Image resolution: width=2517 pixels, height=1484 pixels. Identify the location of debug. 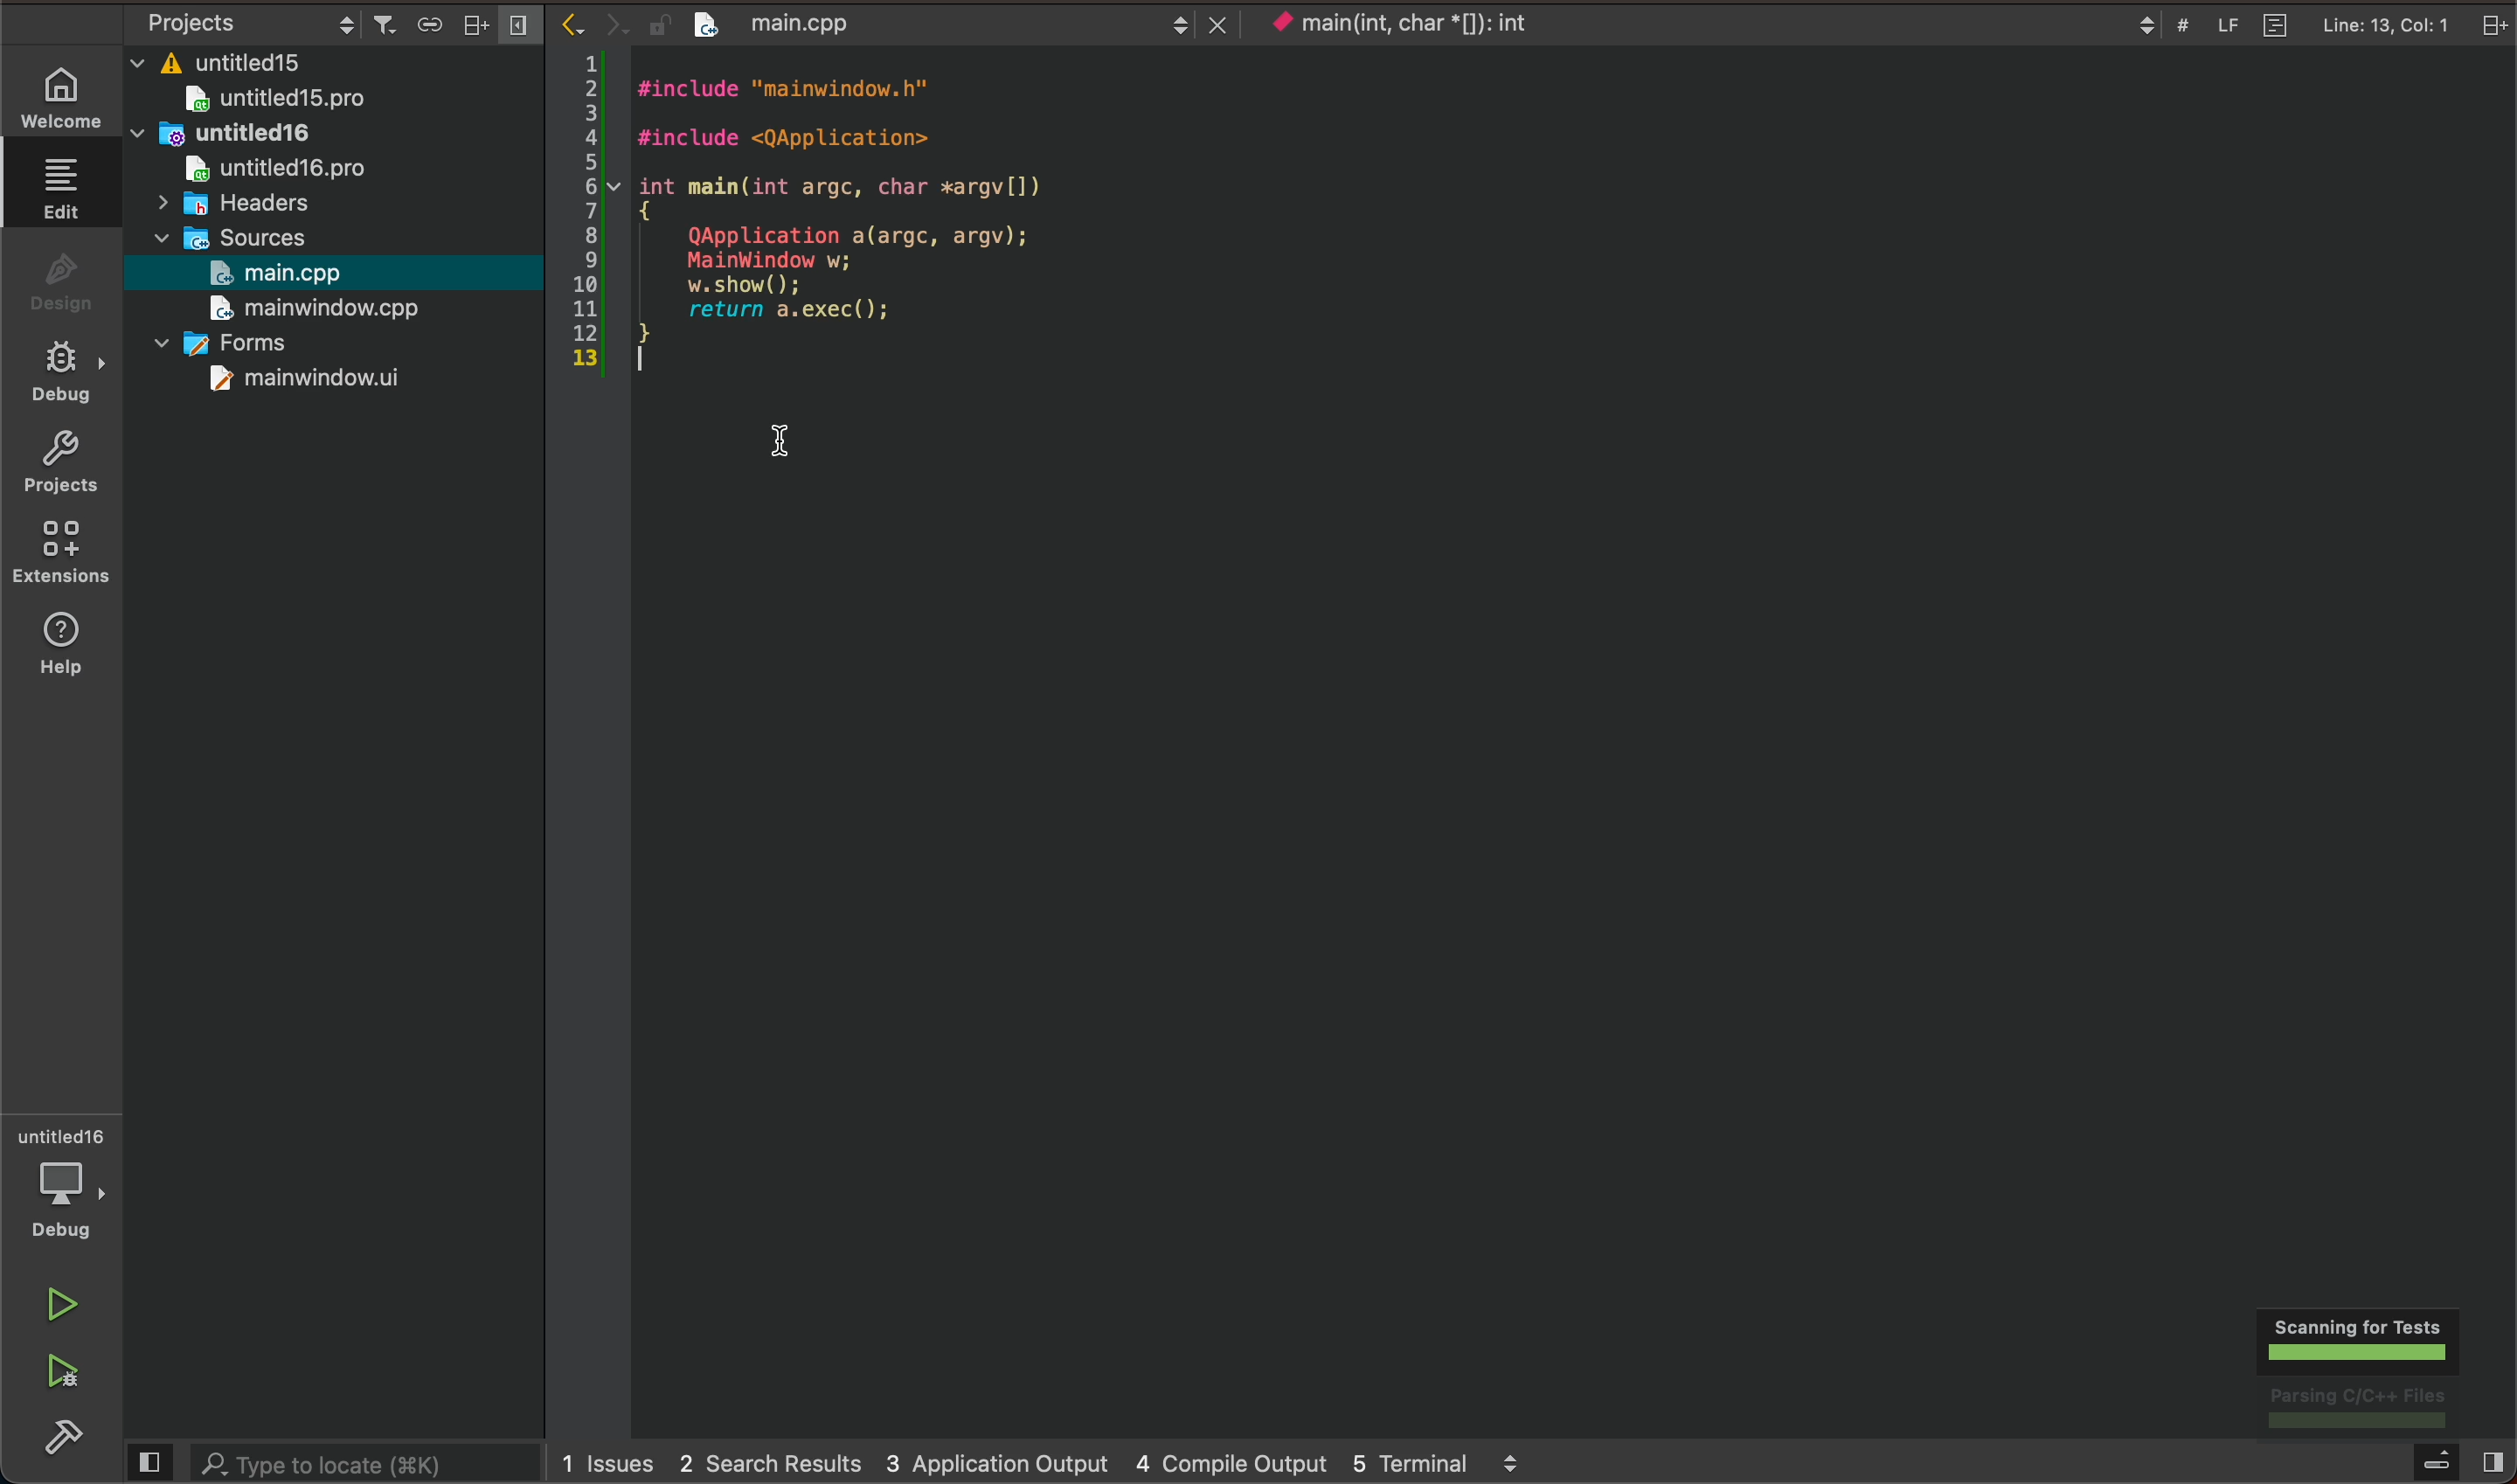
(71, 374).